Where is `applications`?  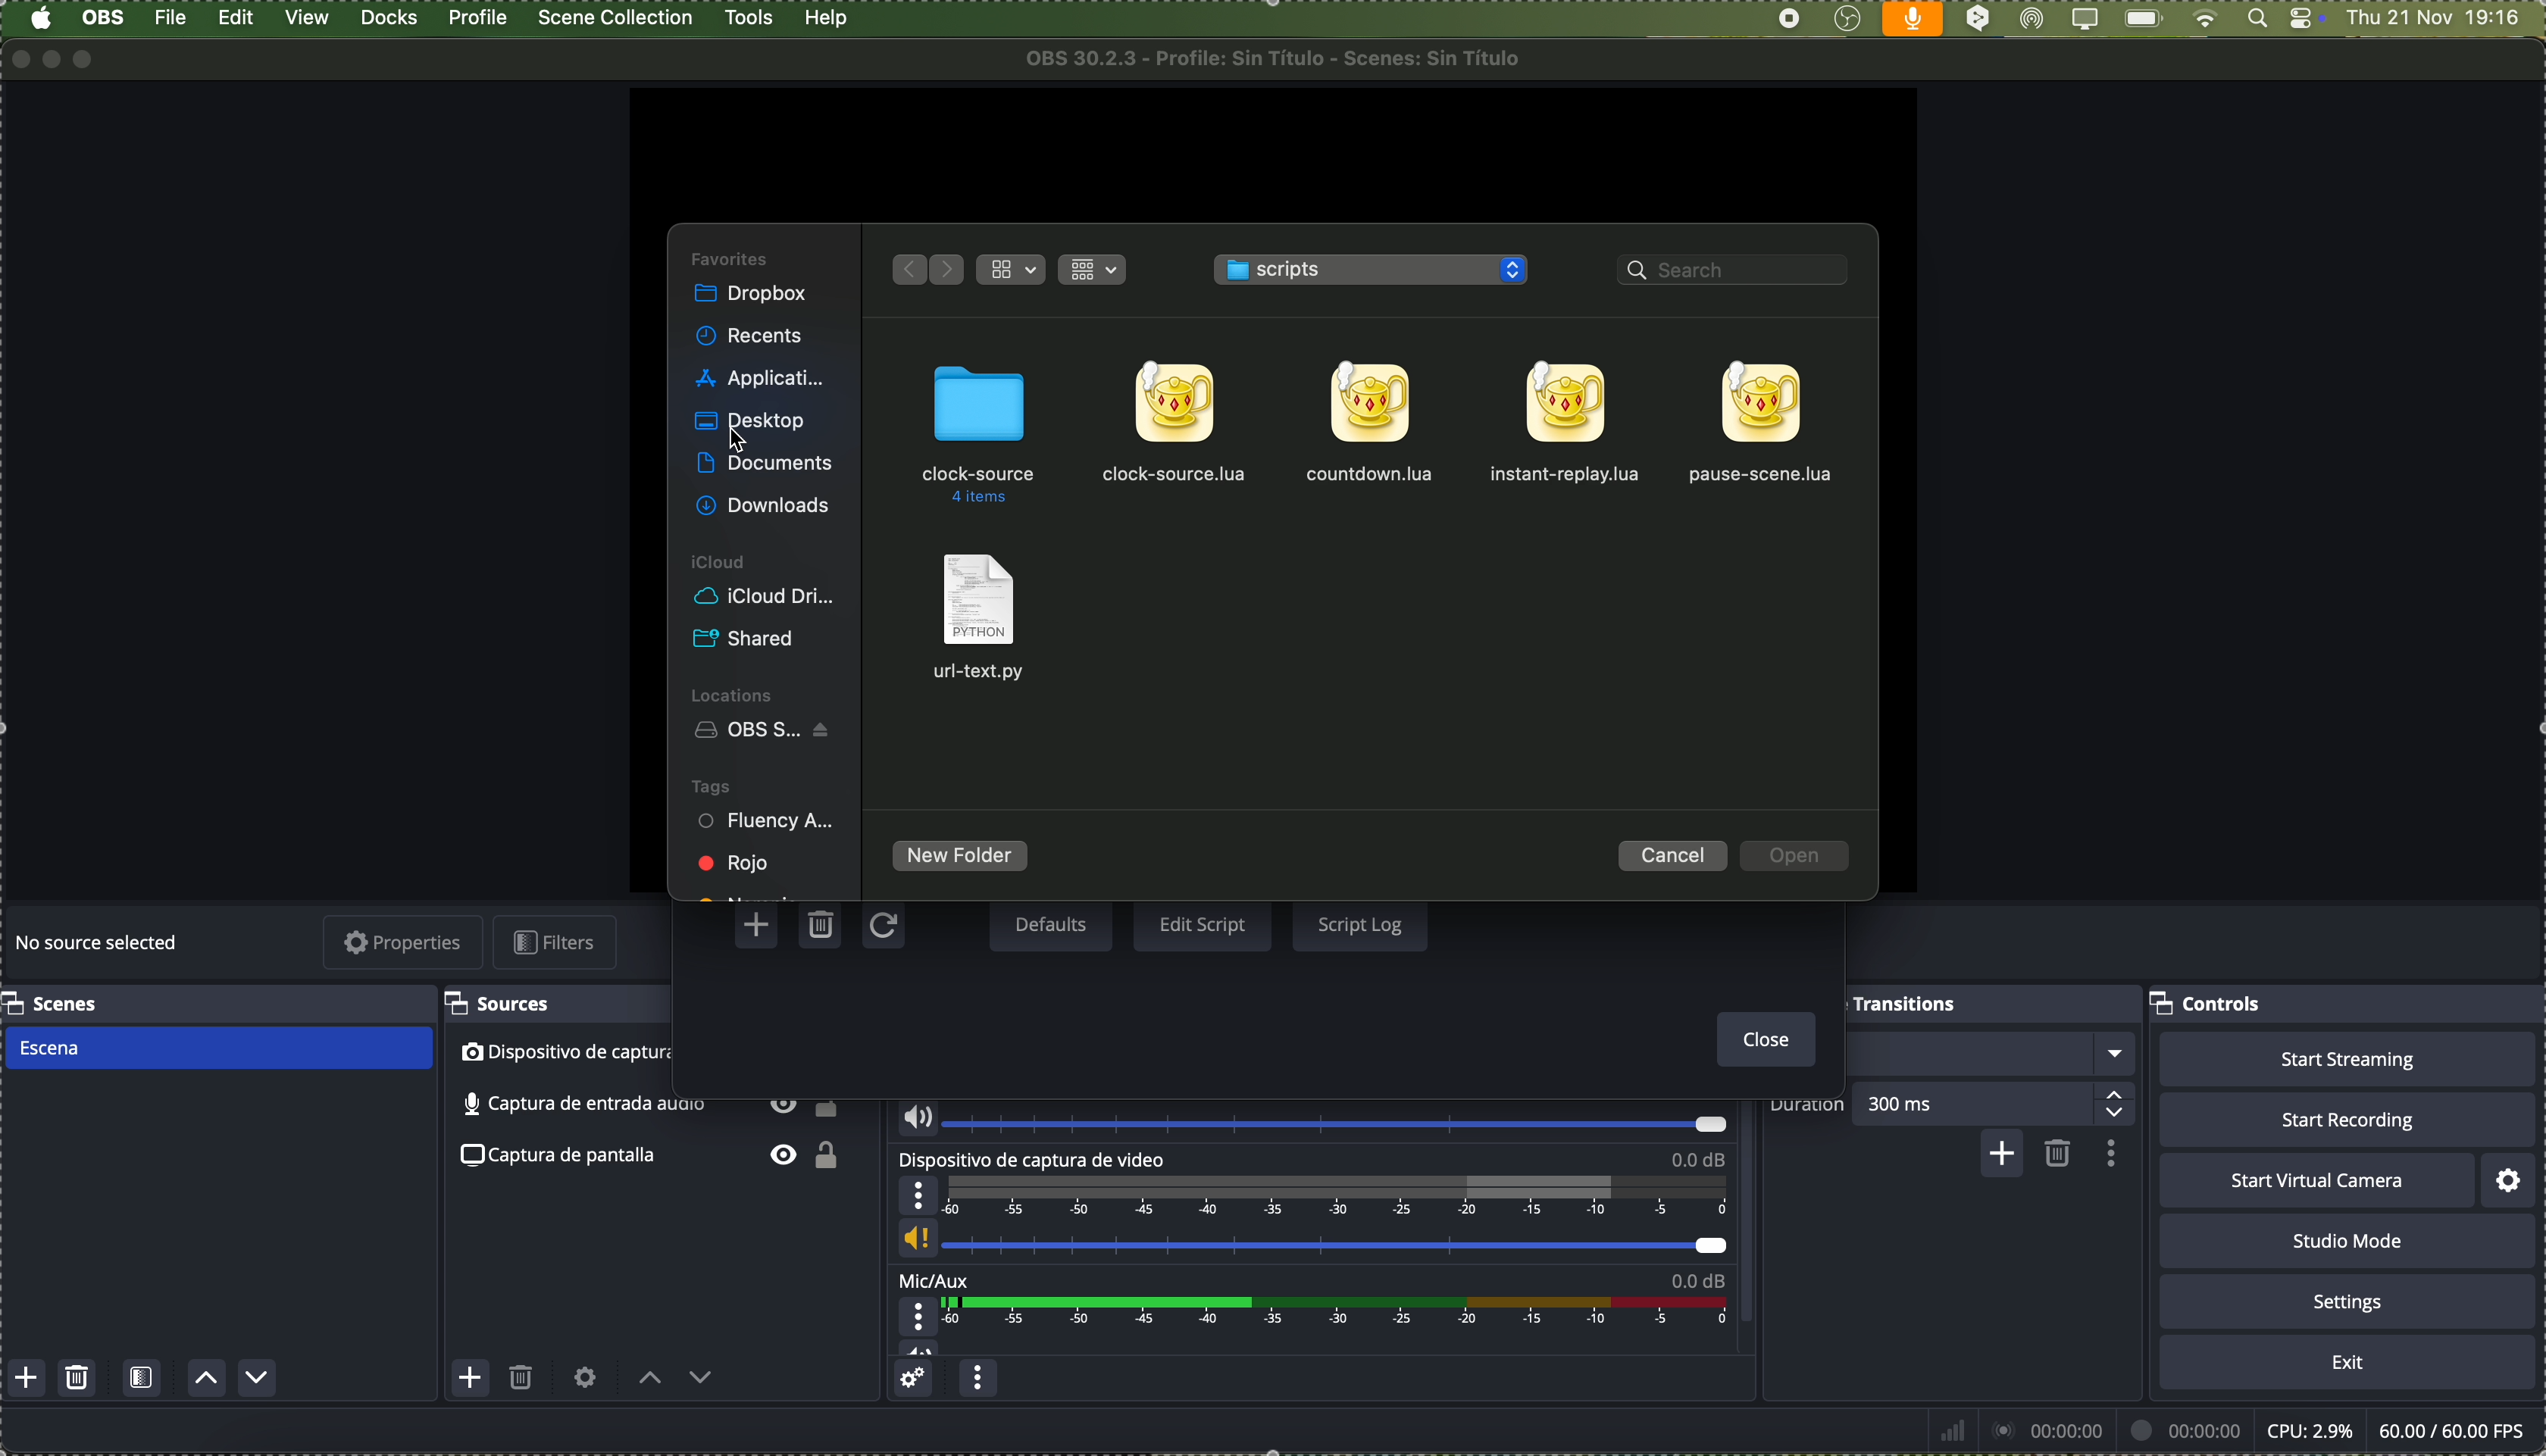 applications is located at coordinates (760, 375).